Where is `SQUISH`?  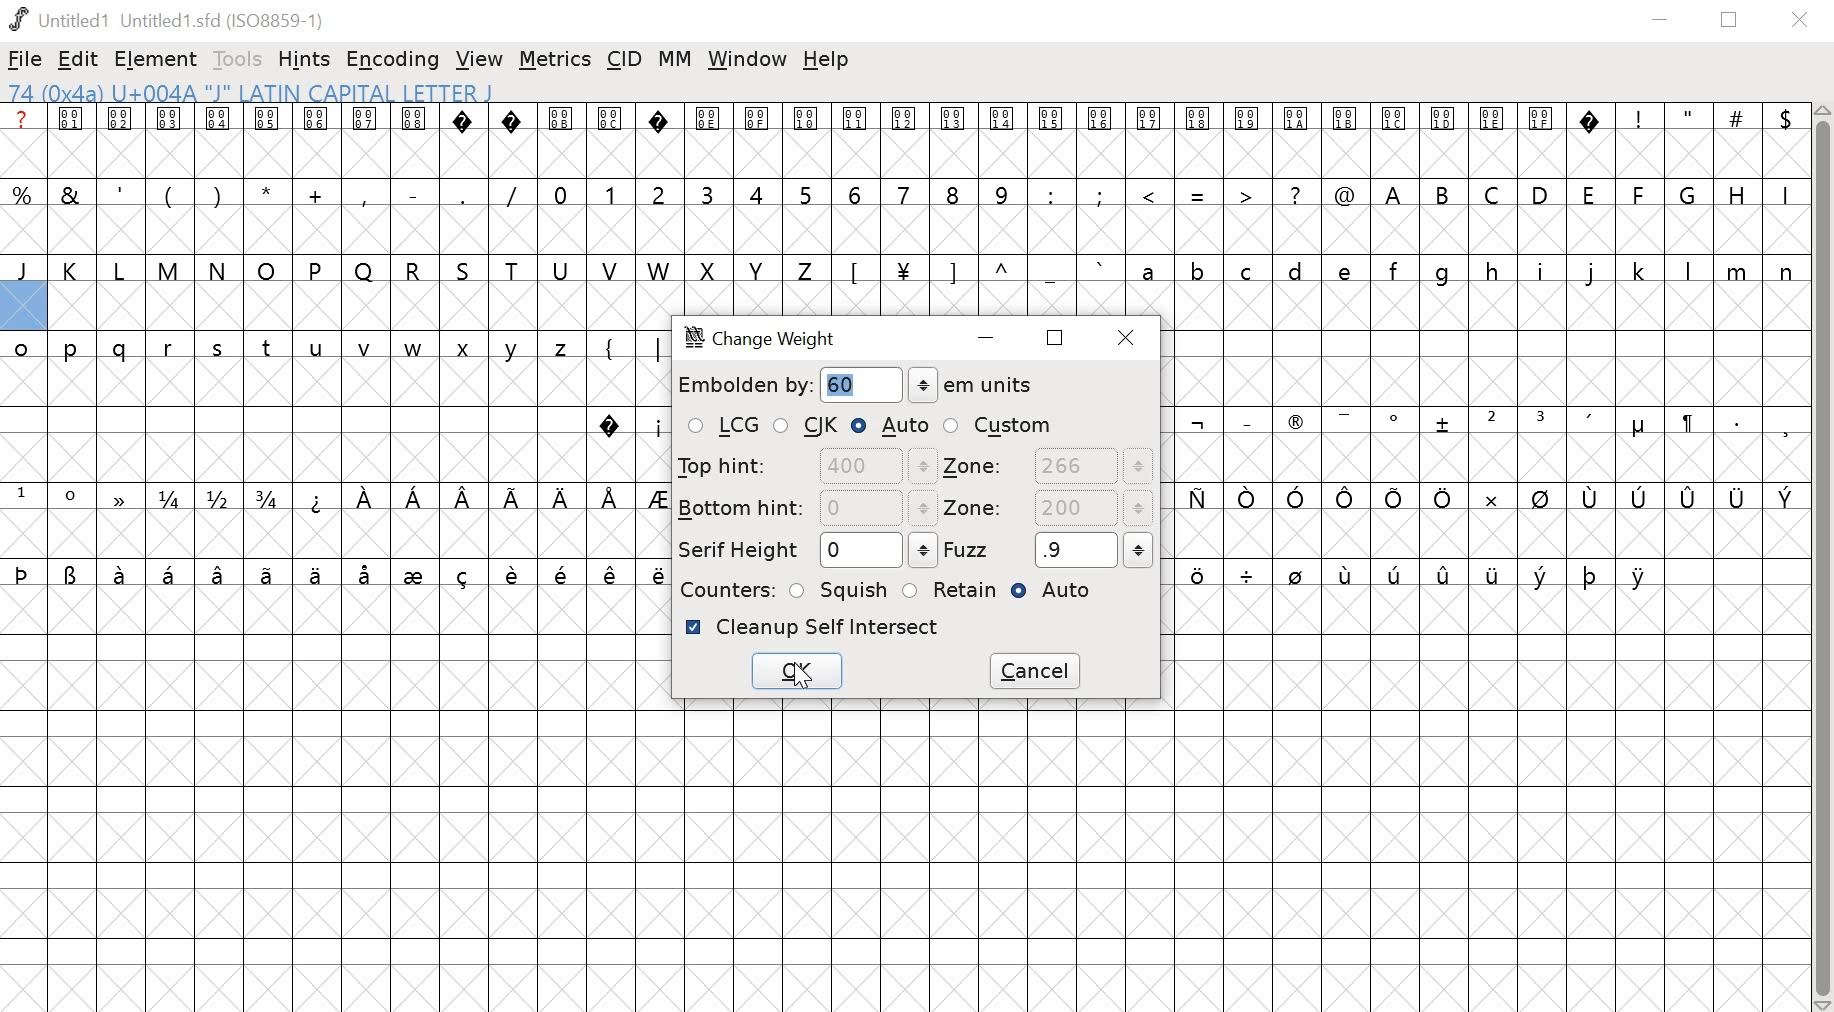 SQUISH is located at coordinates (840, 588).